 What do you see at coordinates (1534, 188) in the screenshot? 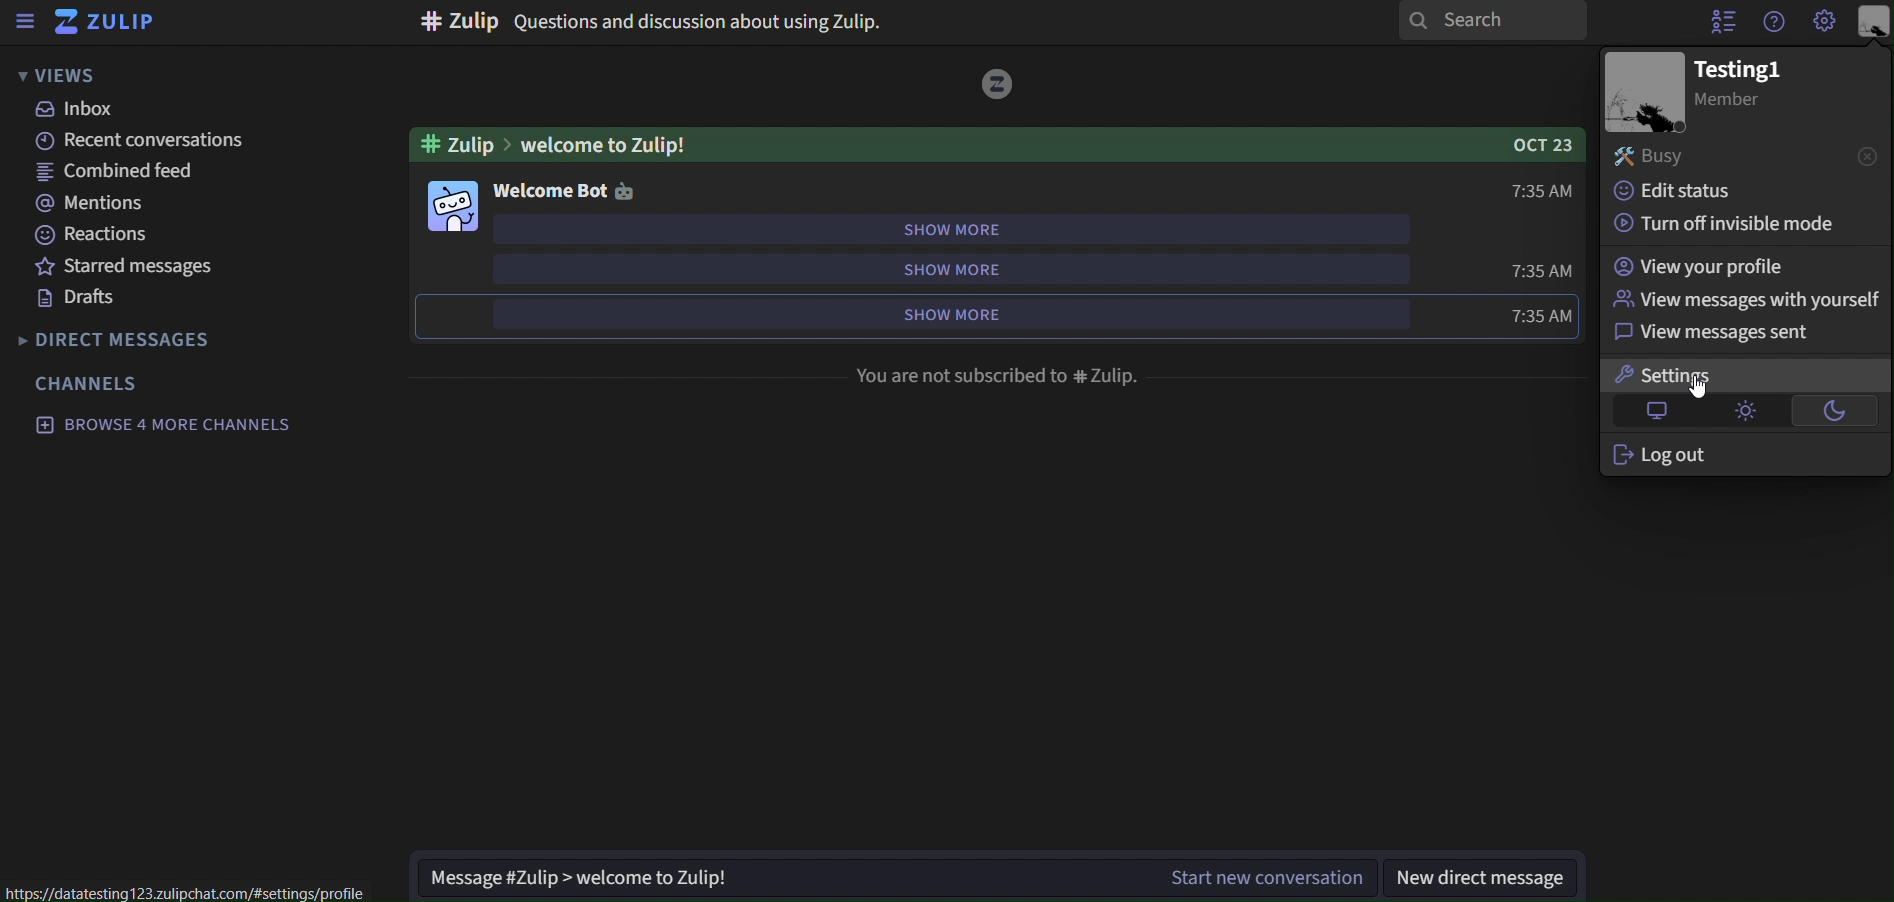
I see `7:35 AM` at bounding box center [1534, 188].